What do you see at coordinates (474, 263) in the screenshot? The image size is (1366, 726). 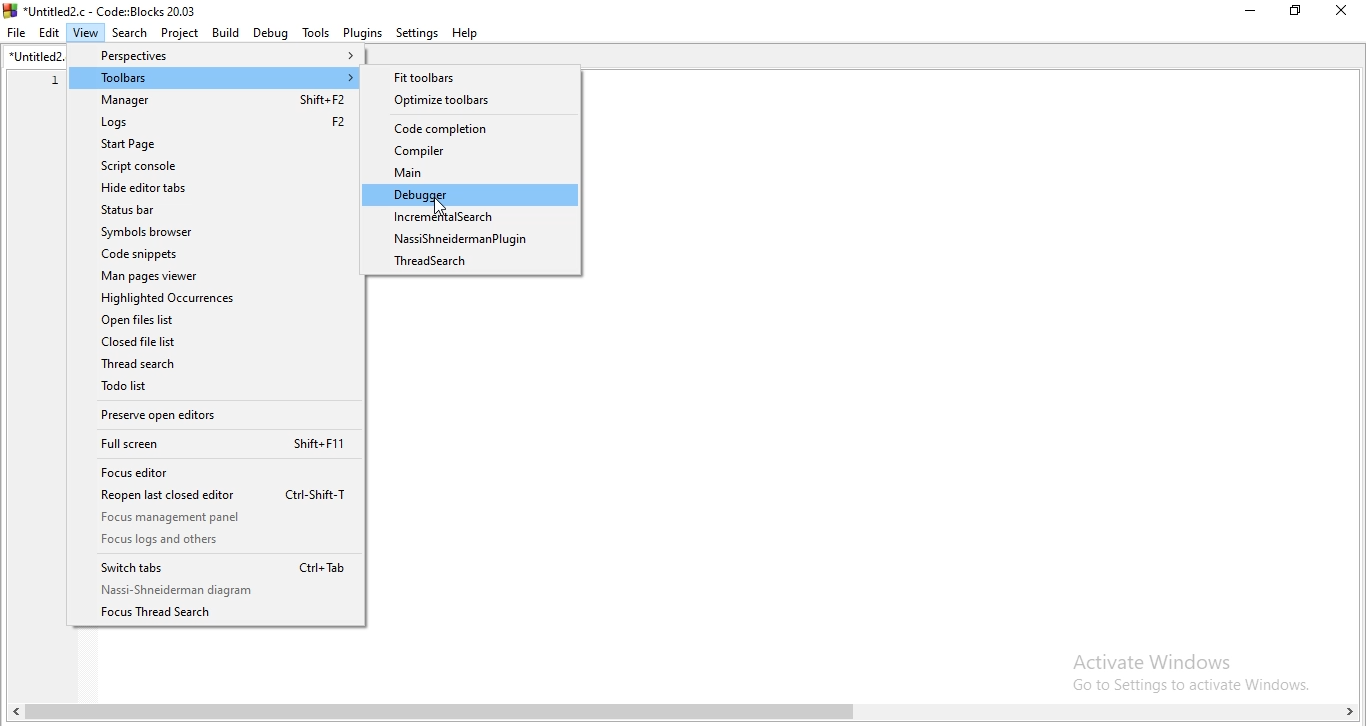 I see `Thread search` at bounding box center [474, 263].